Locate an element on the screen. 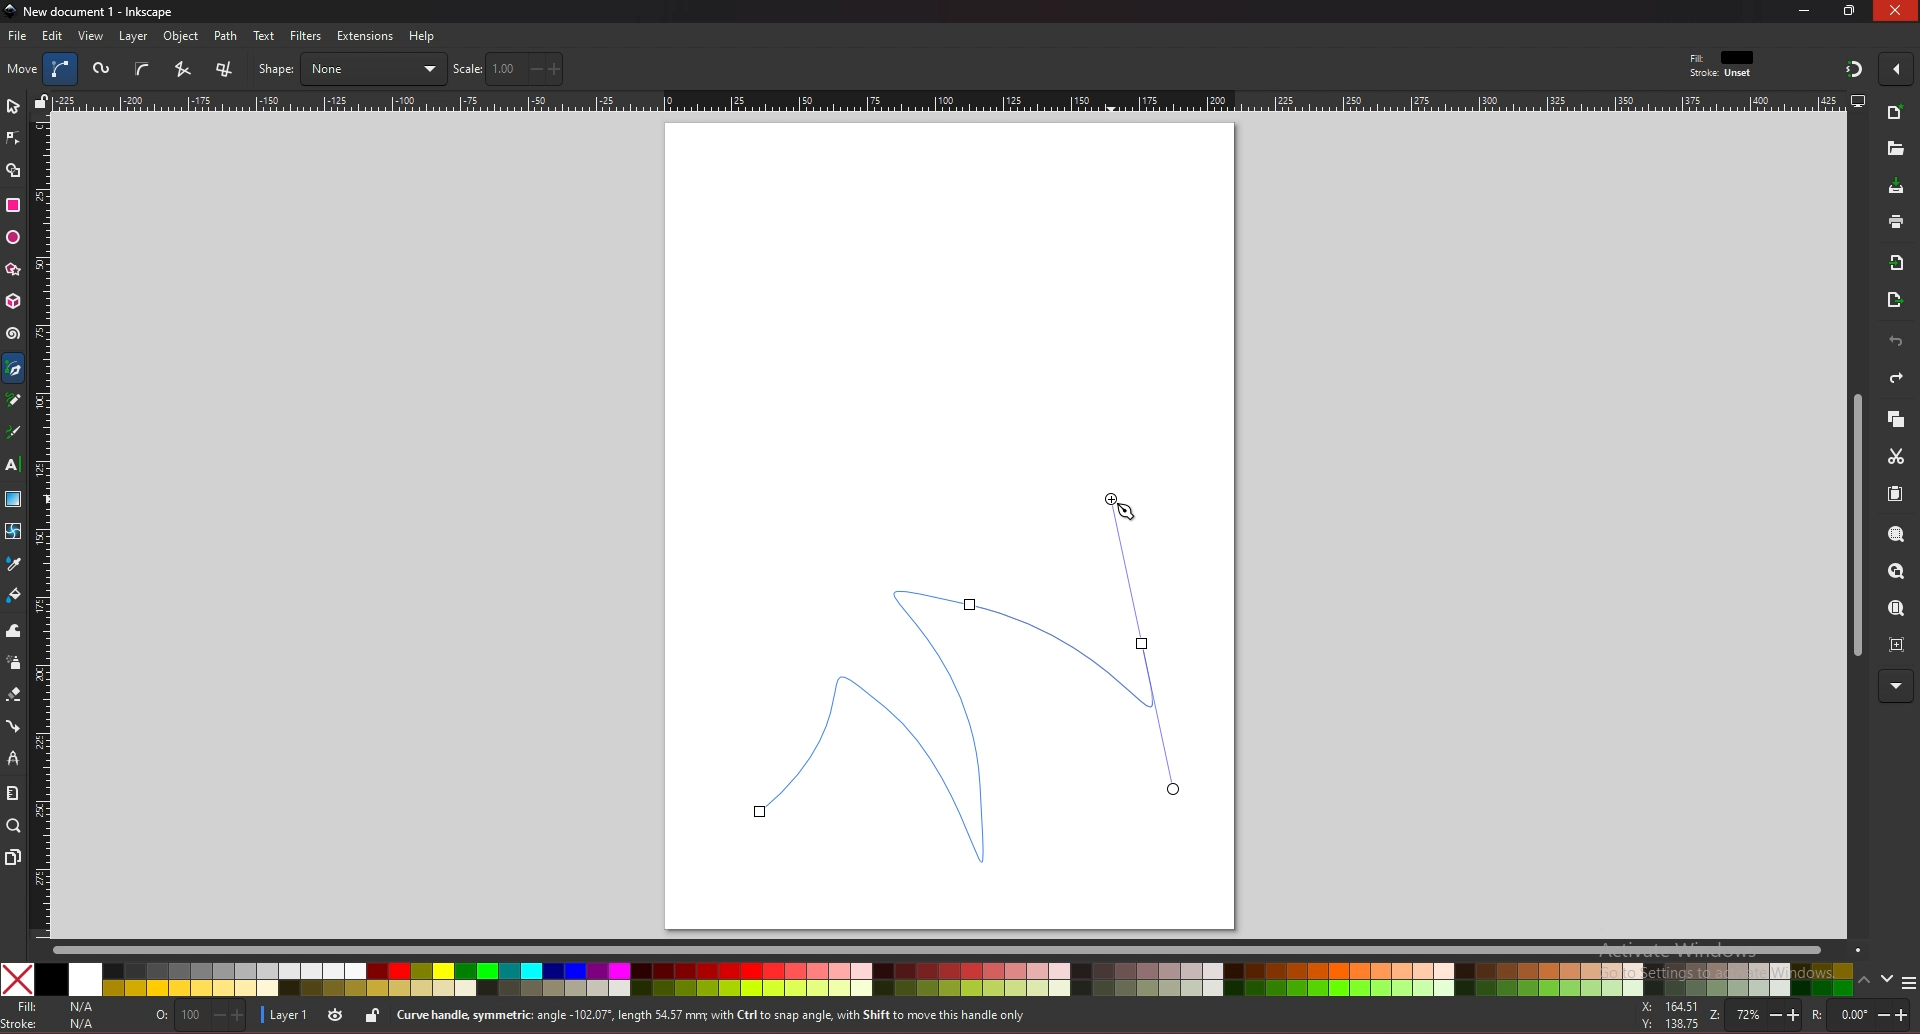 This screenshot has width=1920, height=1034. cut is located at coordinates (1896, 457).